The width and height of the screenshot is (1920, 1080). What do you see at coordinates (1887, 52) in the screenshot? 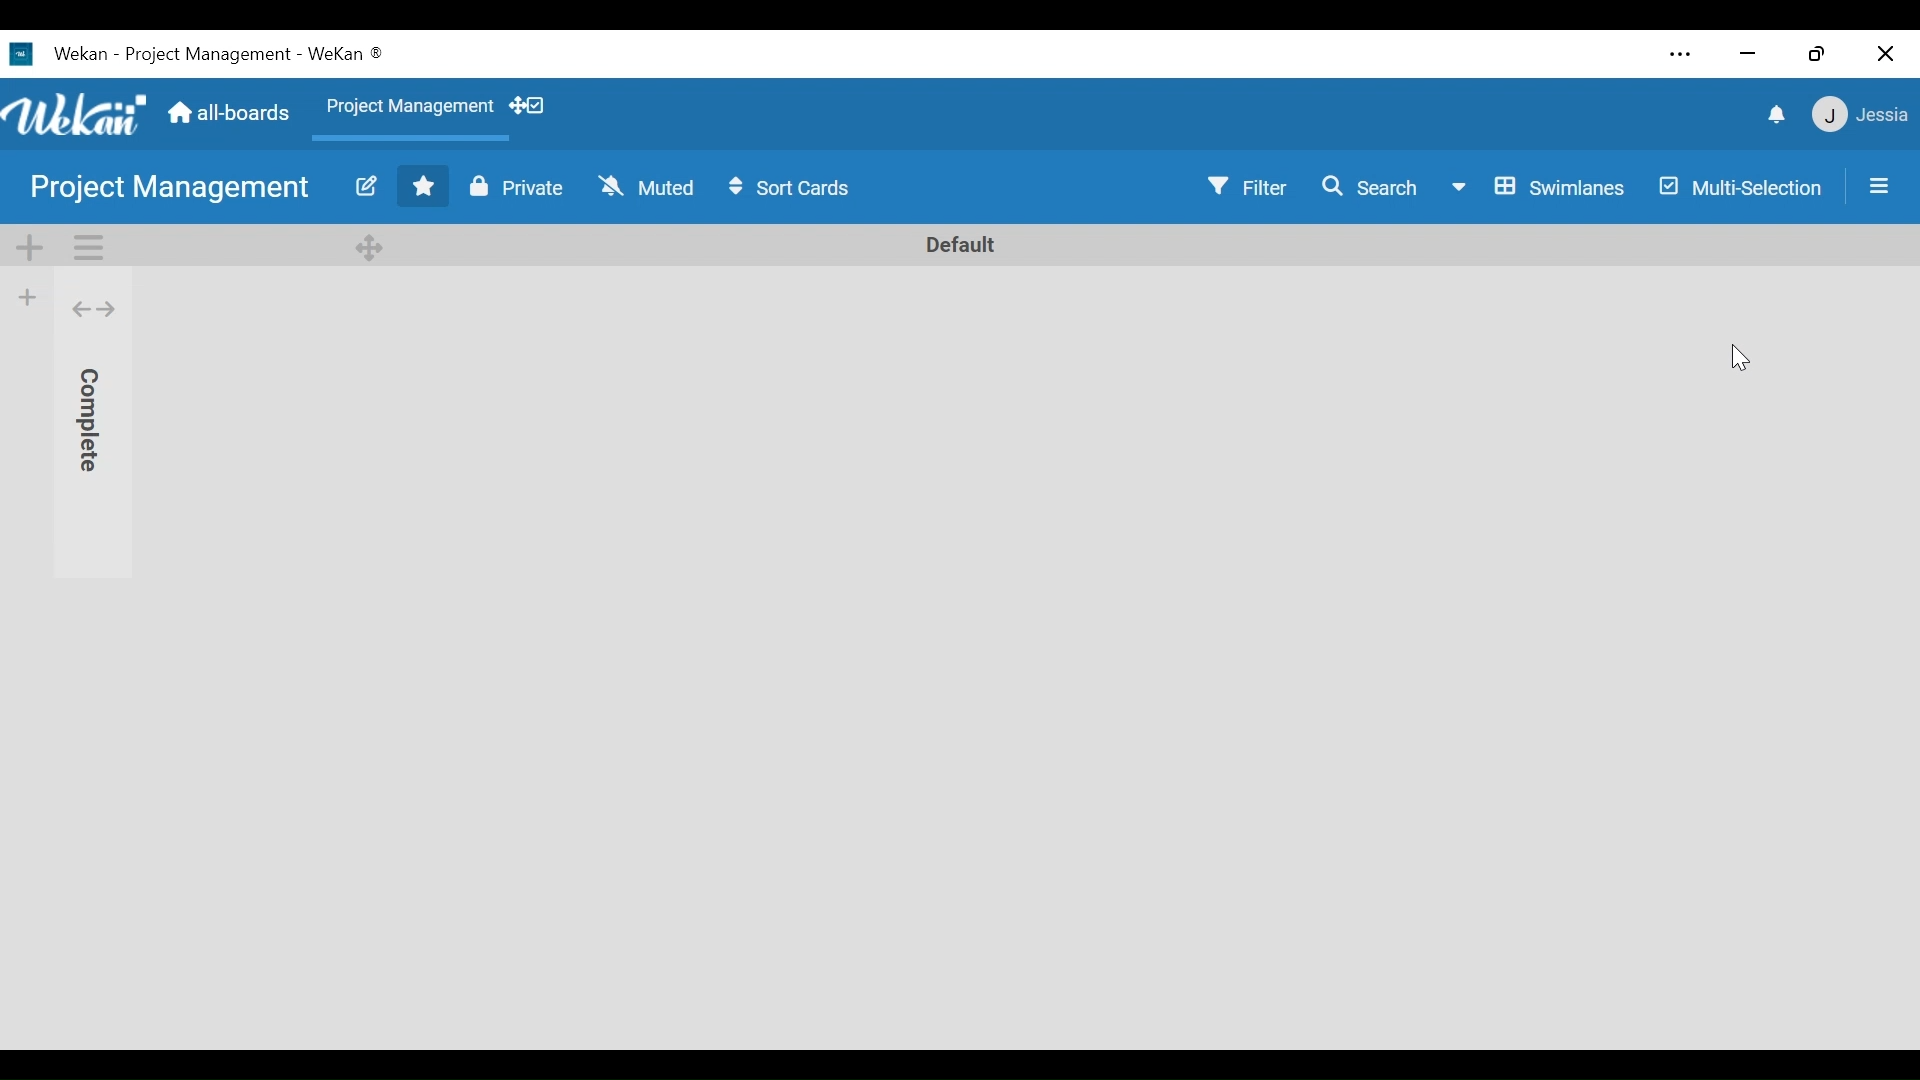
I see `Close` at bounding box center [1887, 52].